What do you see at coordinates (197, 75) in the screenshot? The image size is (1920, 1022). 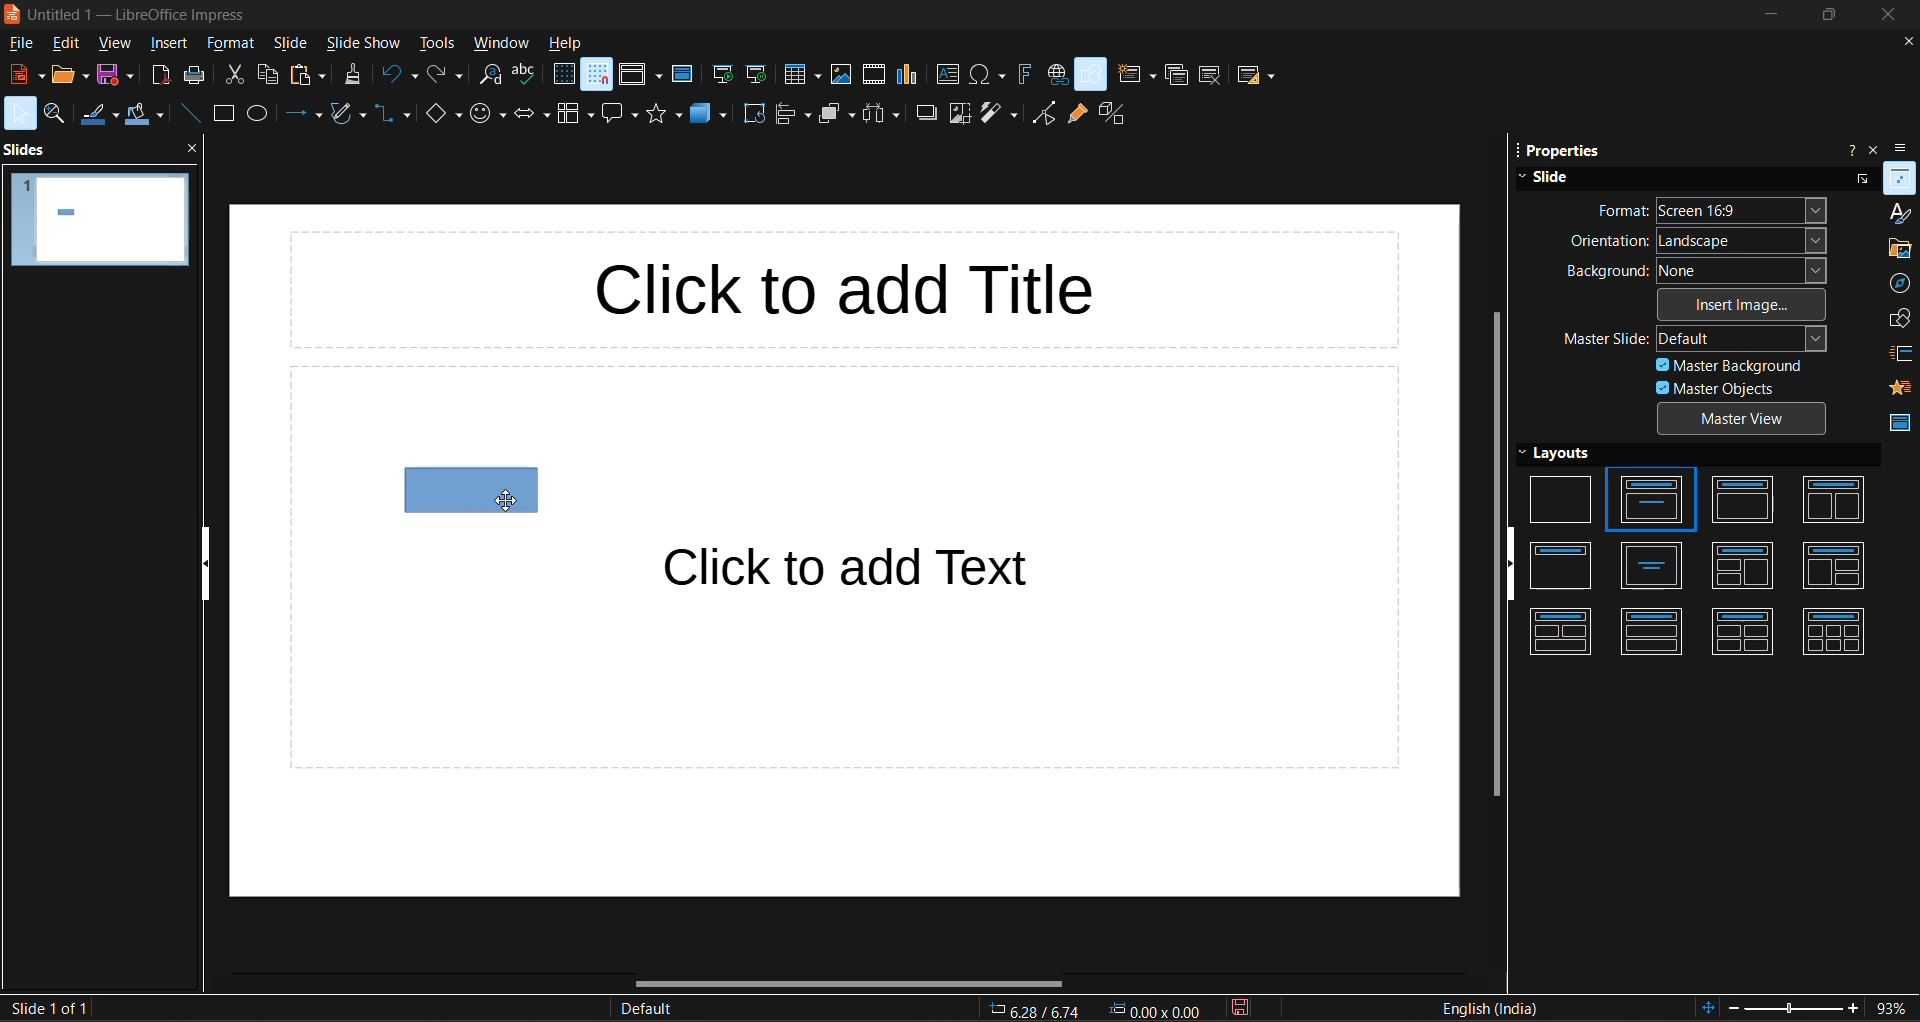 I see `print` at bounding box center [197, 75].